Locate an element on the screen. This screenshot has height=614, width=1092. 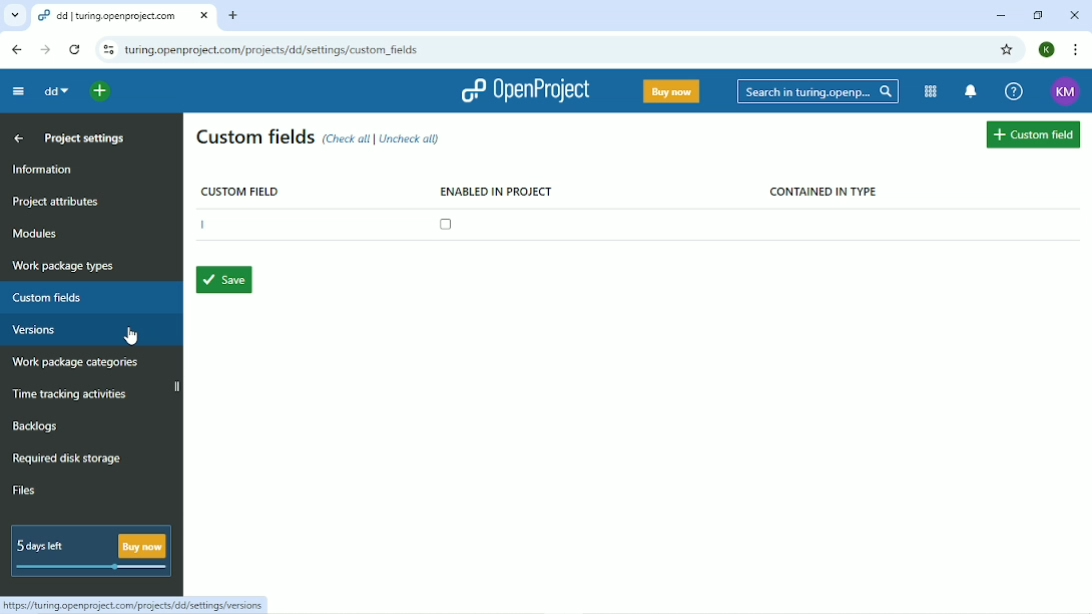
Minimize is located at coordinates (1001, 16).